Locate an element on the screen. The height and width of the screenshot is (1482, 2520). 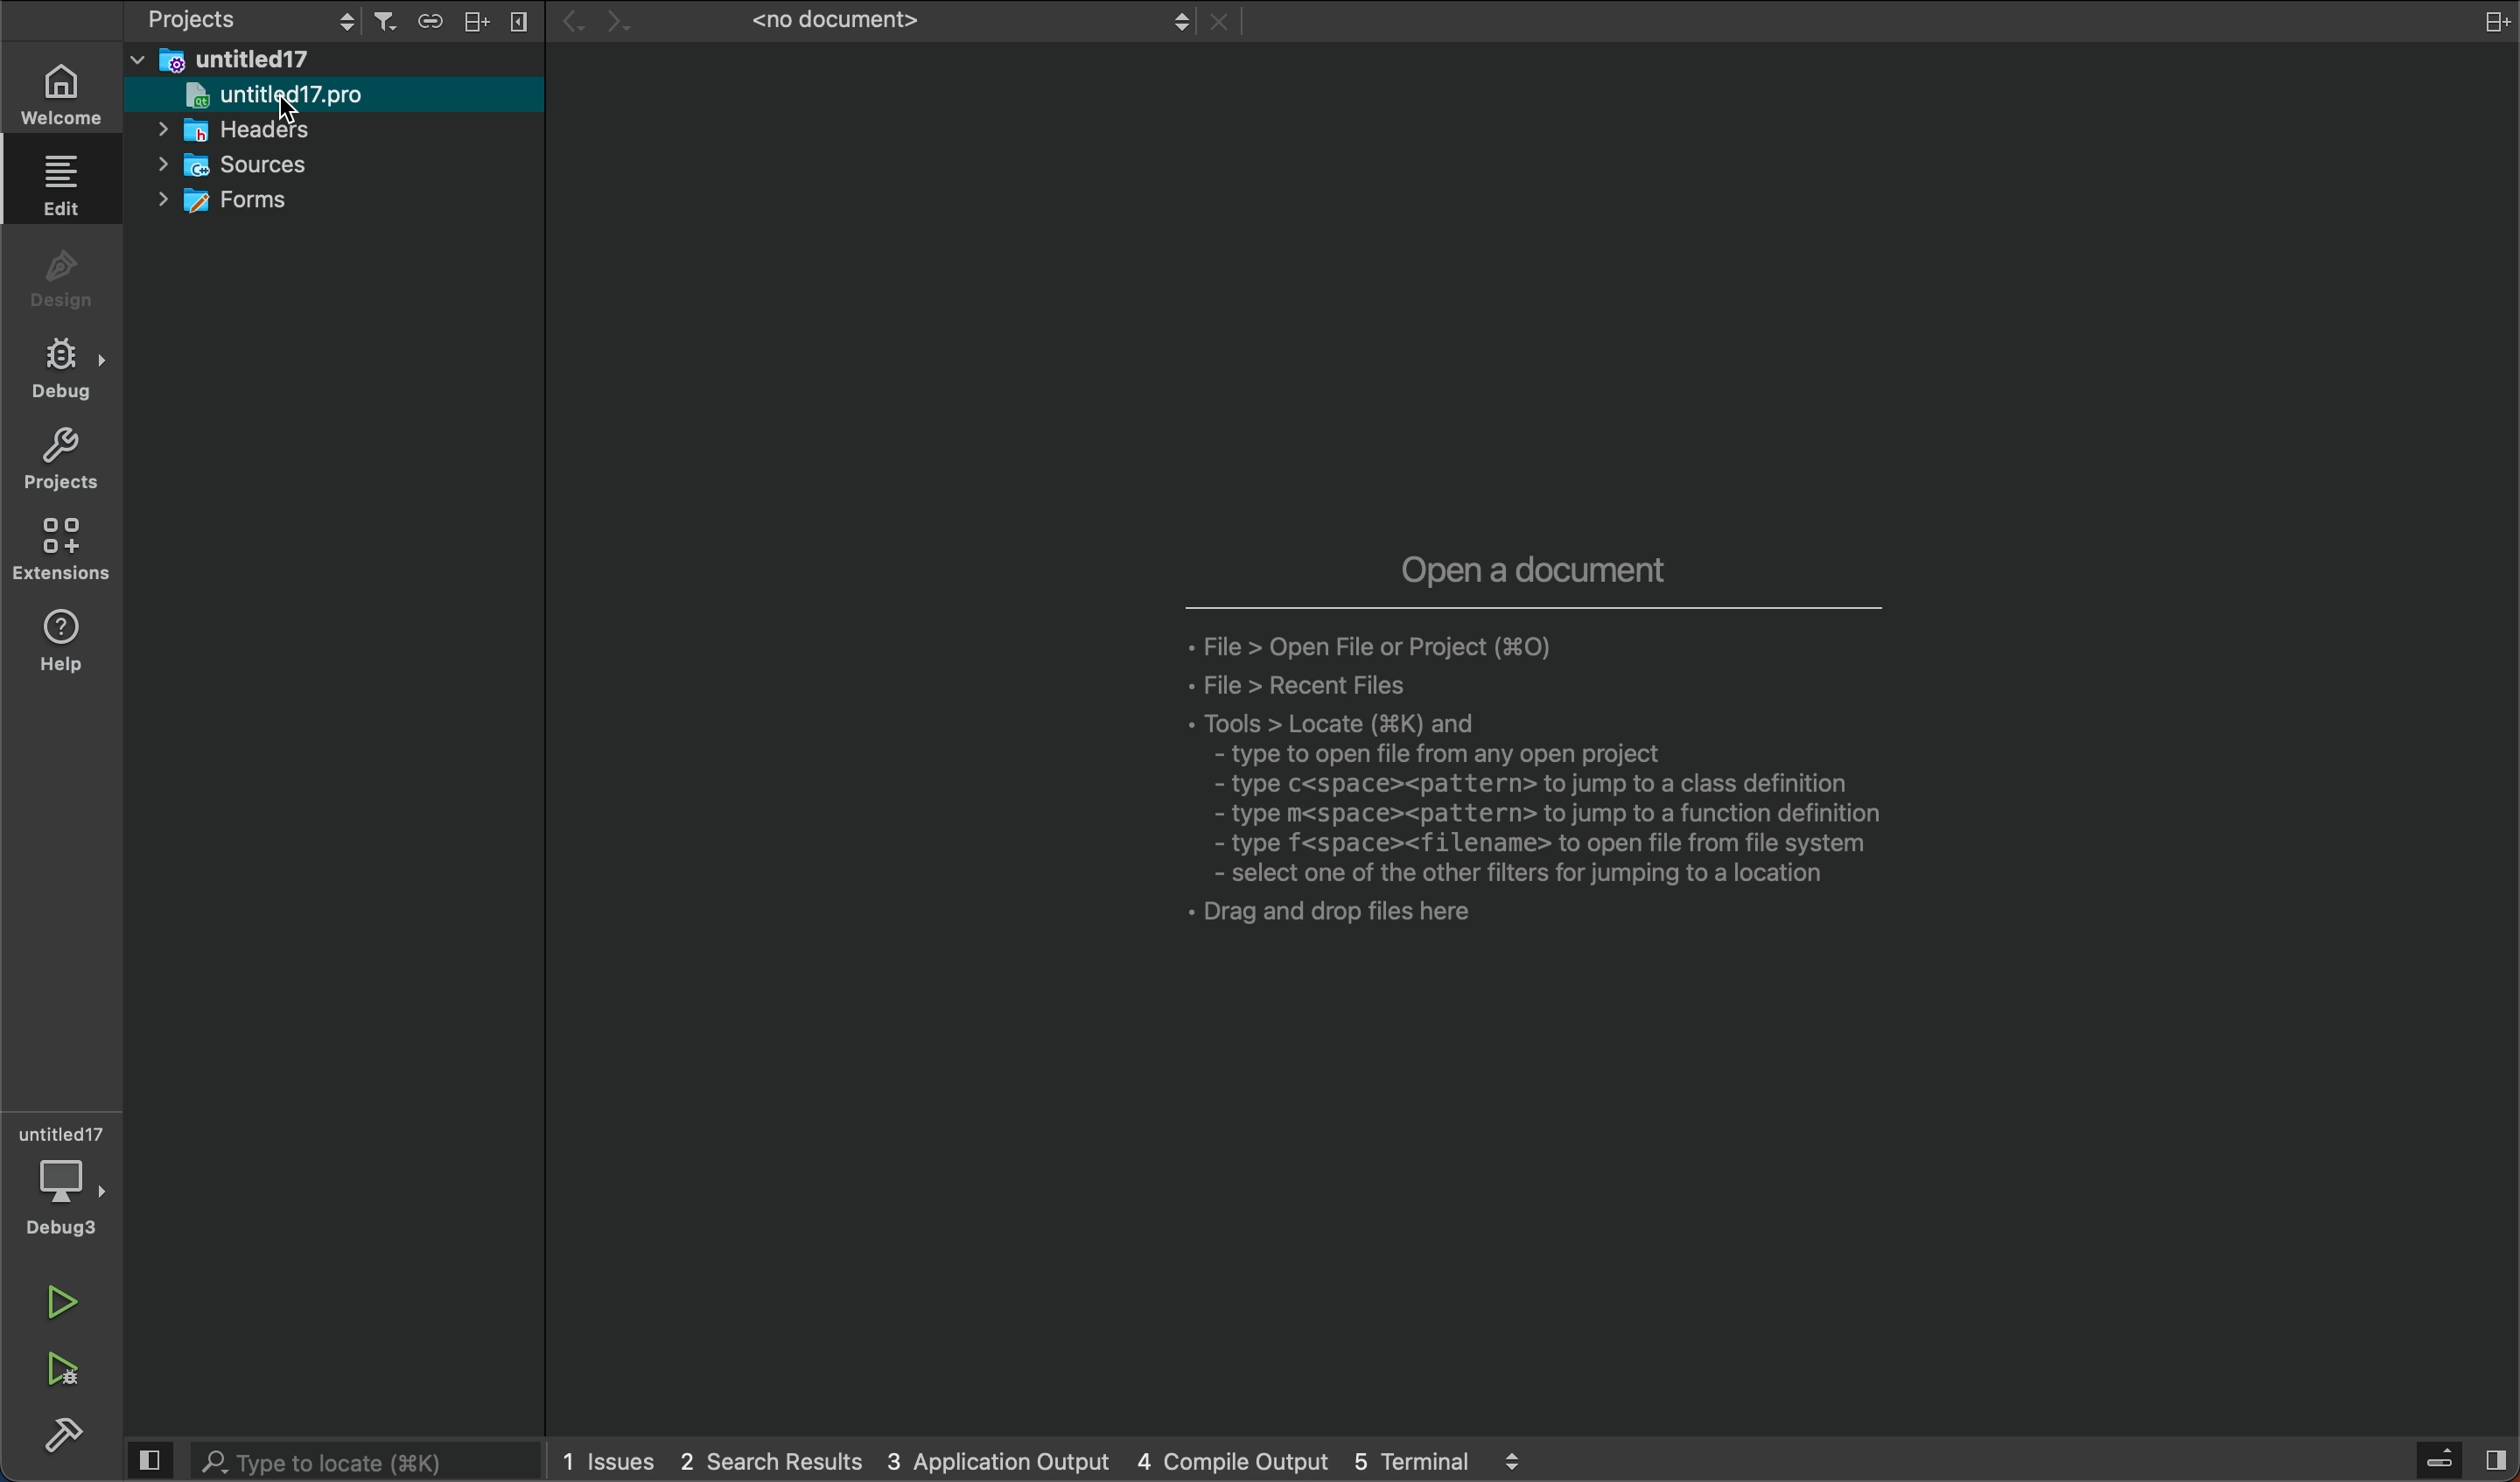
projects is located at coordinates (65, 457).